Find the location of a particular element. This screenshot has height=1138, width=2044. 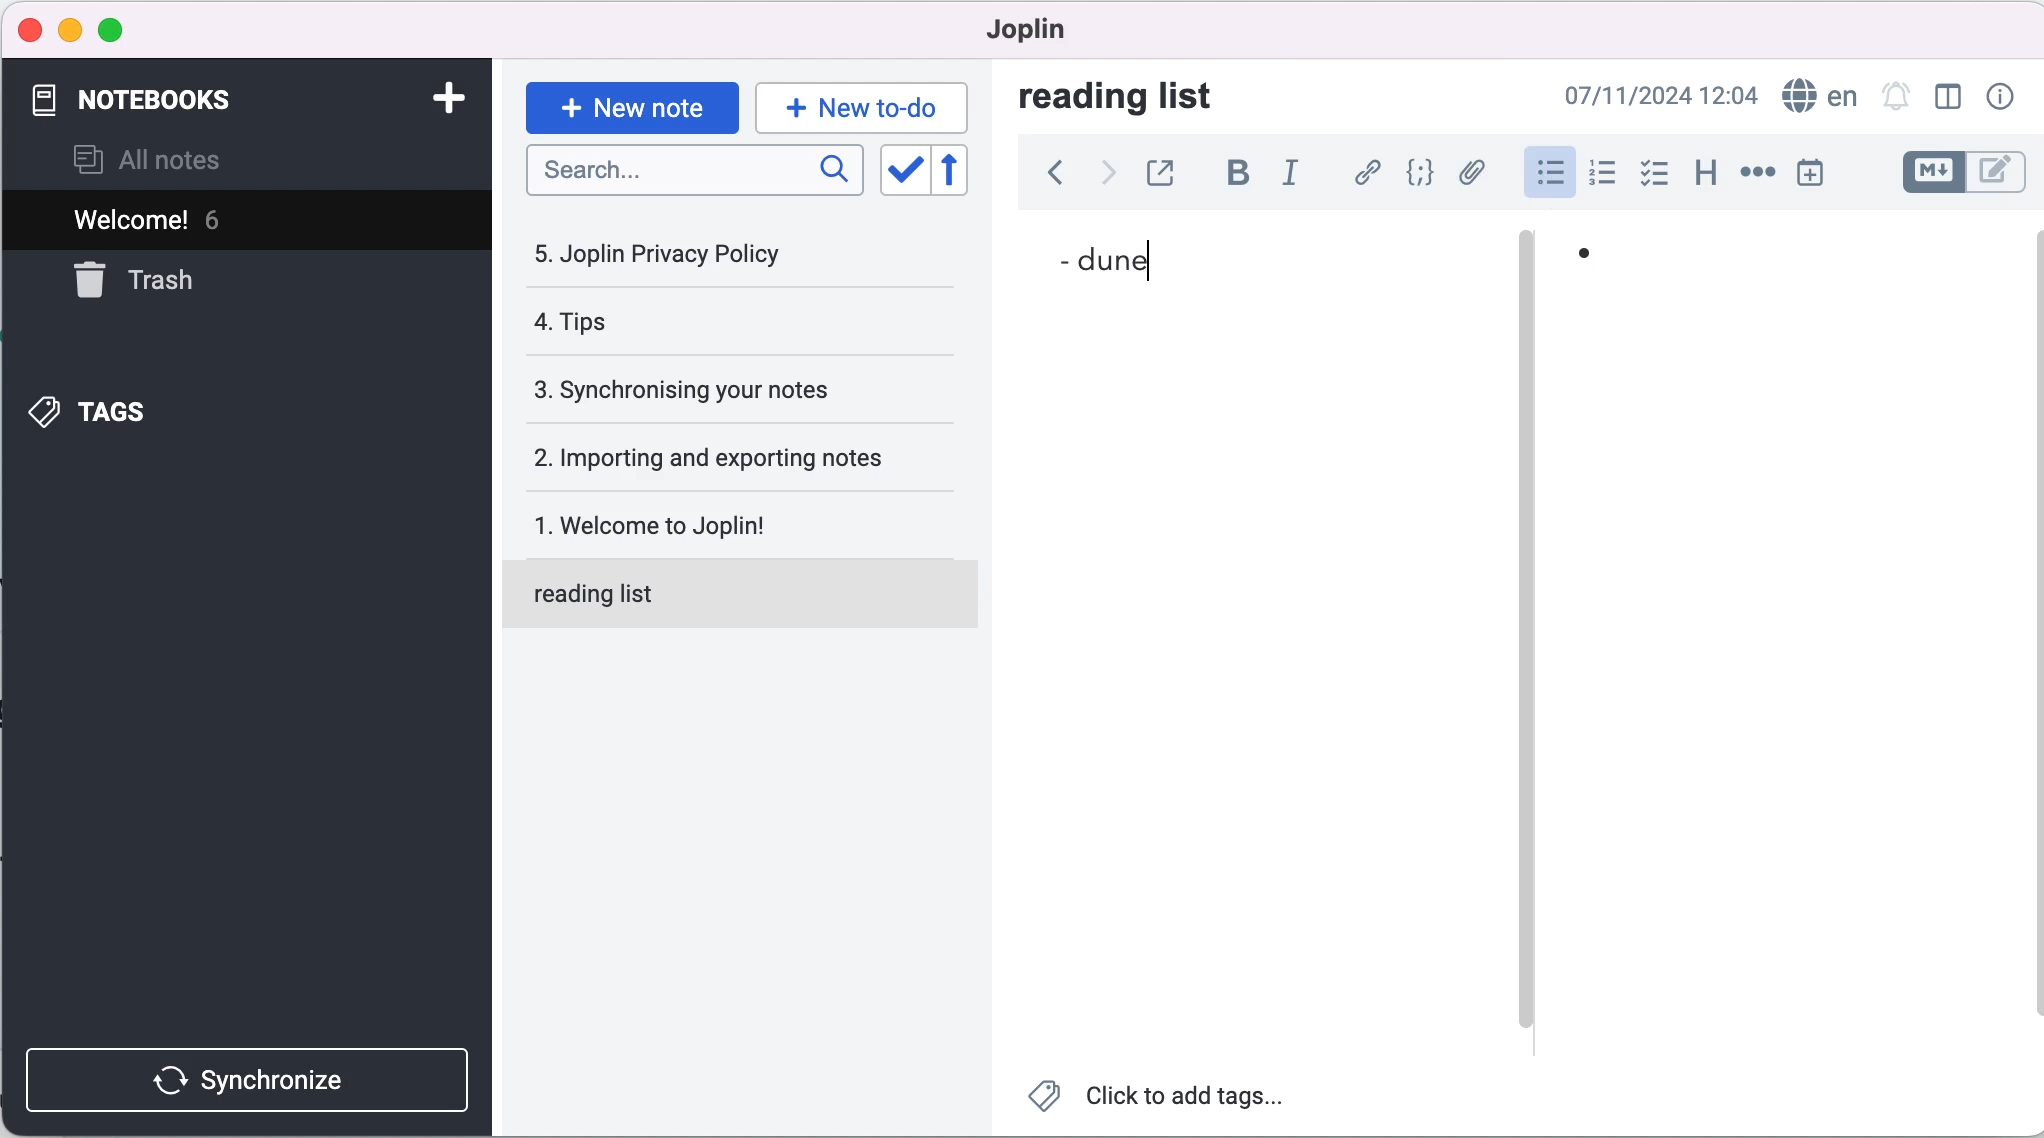

checkbox is located at coordinates (1657, 176).